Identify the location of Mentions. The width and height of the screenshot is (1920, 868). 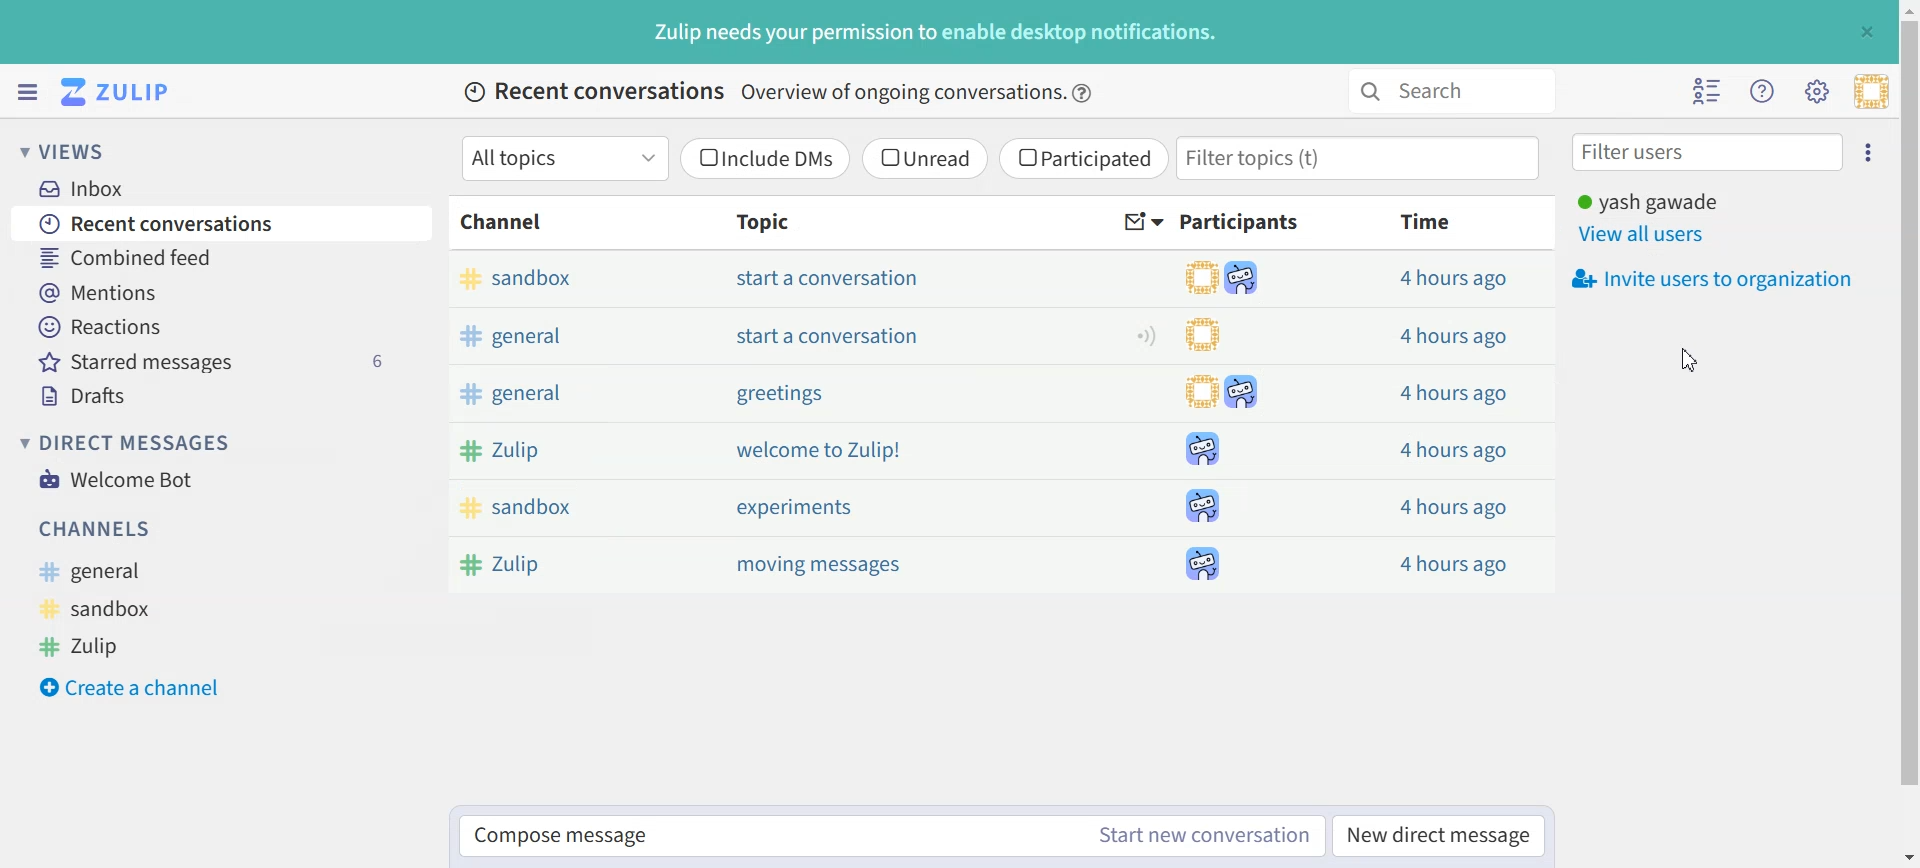
(223, 290).